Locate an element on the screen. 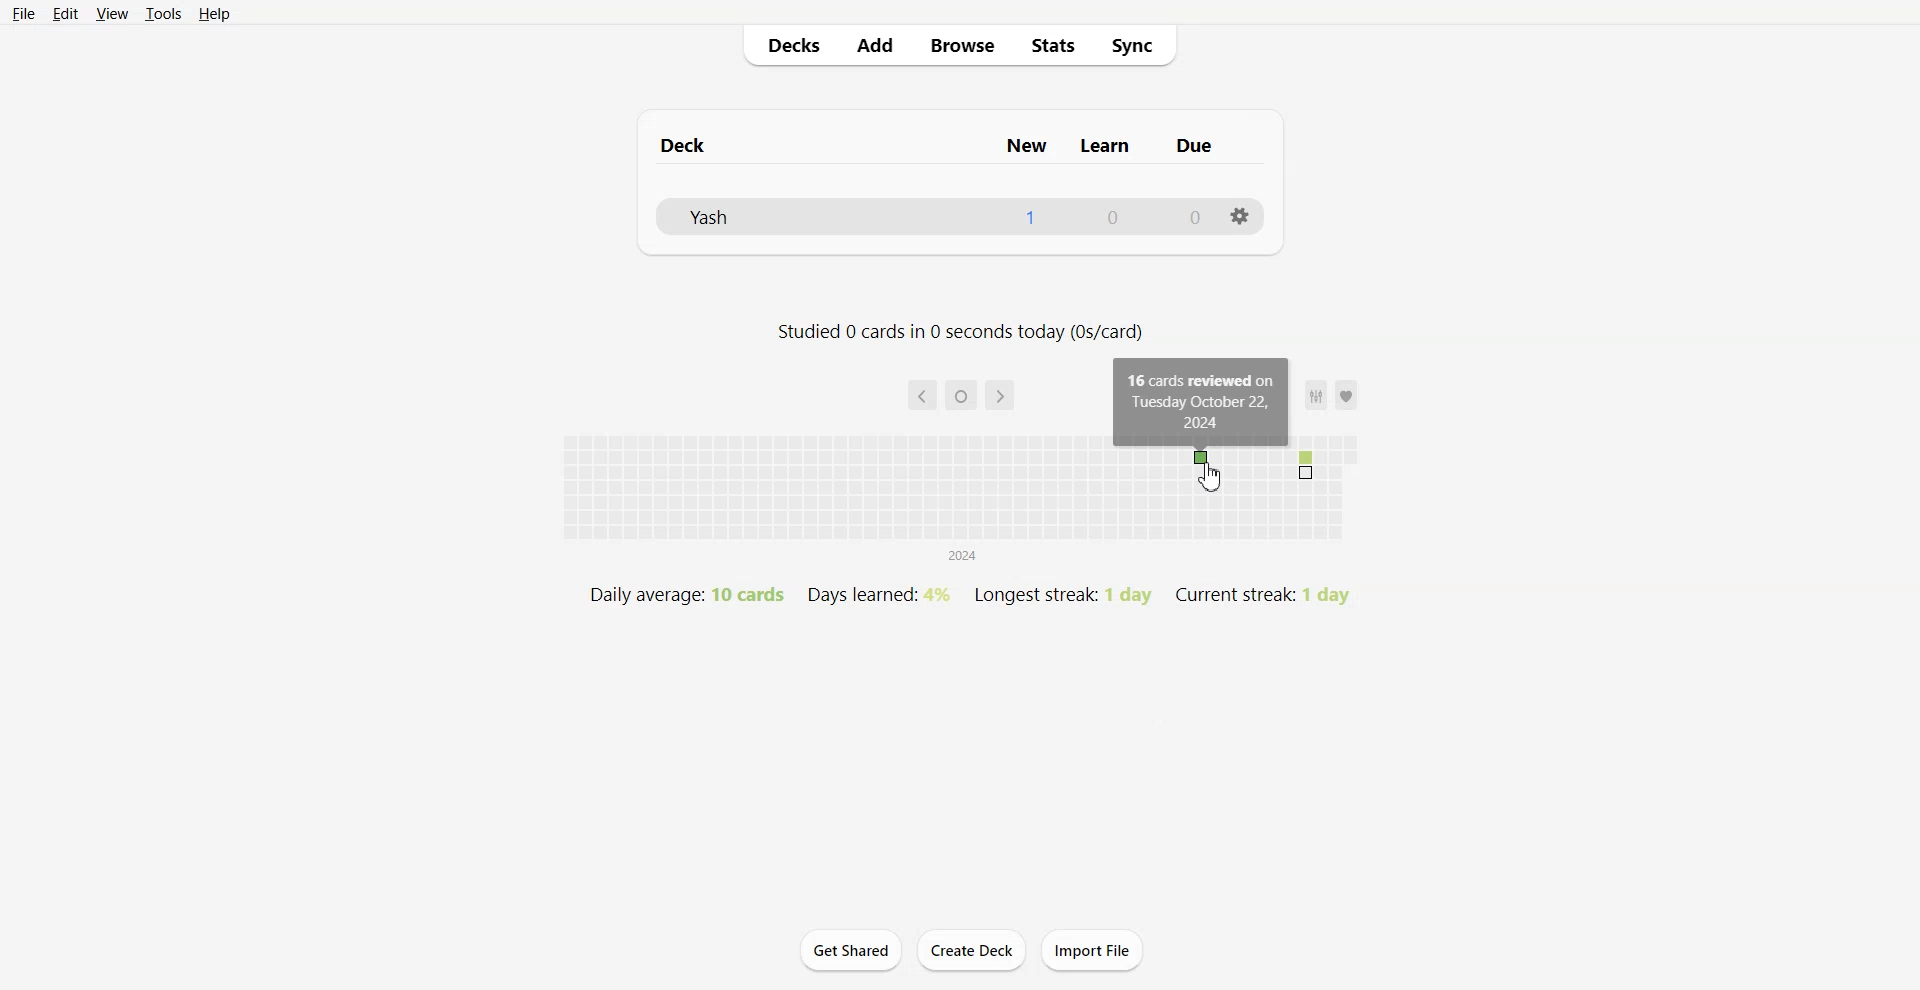 This screenshot has width=1920, height=990. Get Shared is located at coordinates (851, 950).